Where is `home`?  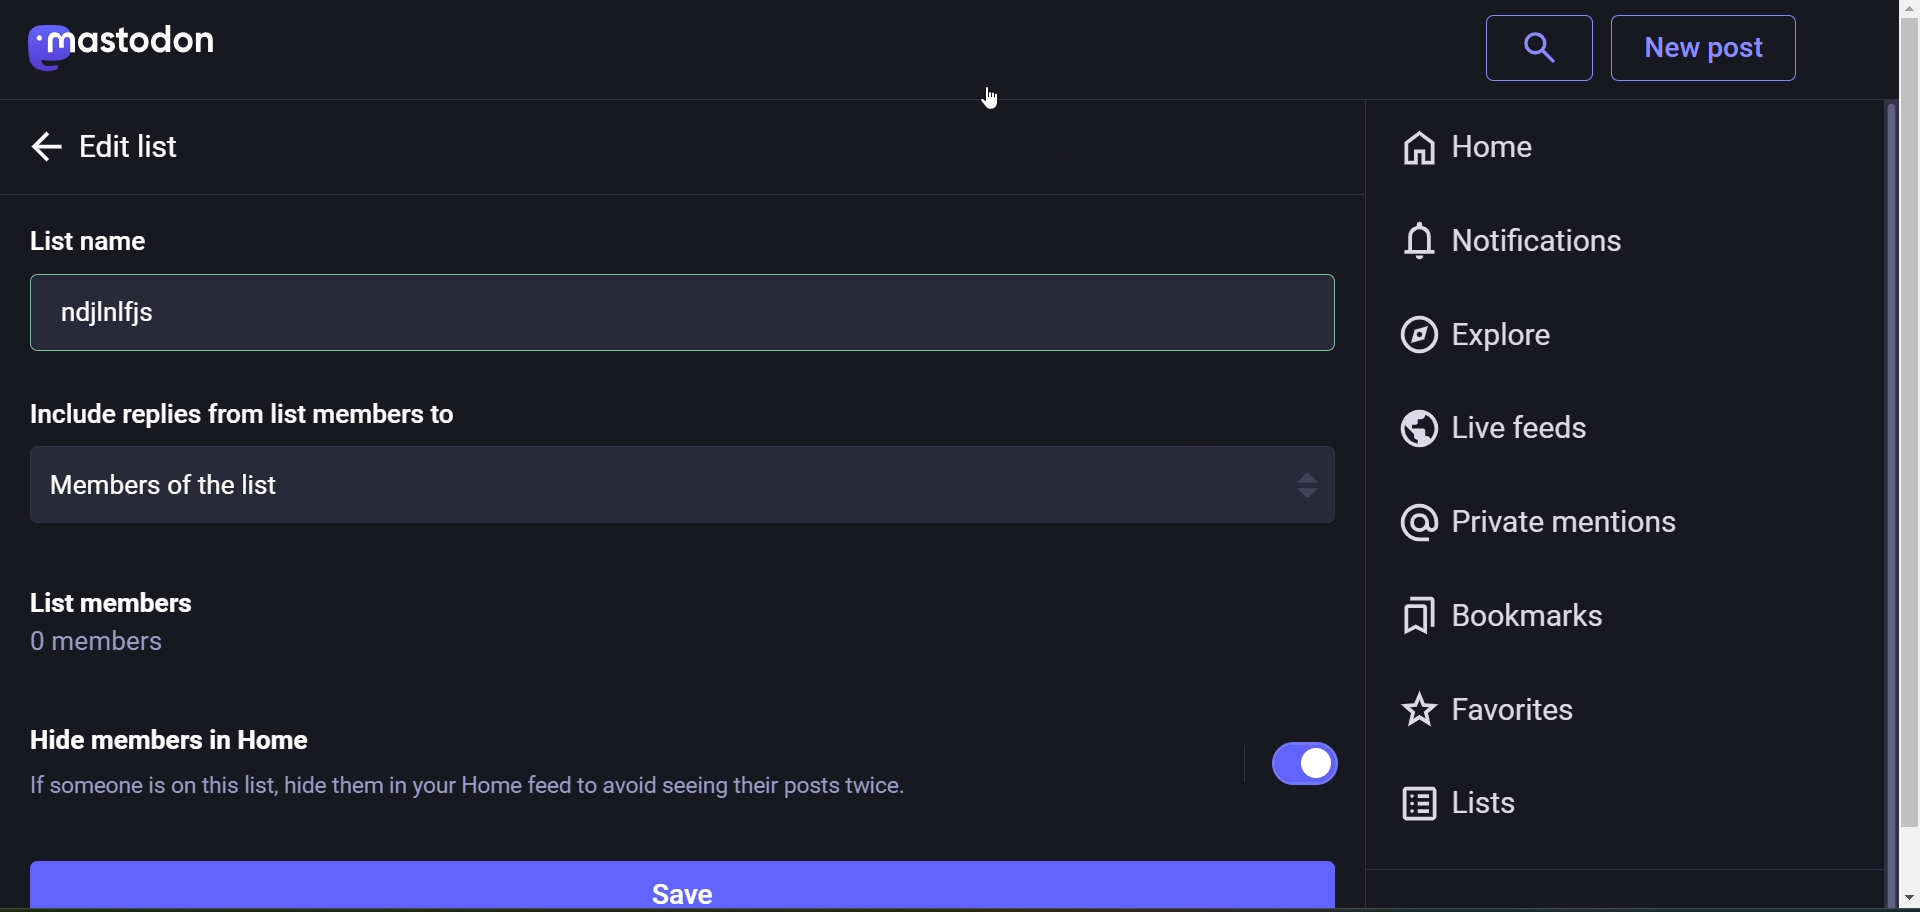 home is located at coordinates (1465, 145).